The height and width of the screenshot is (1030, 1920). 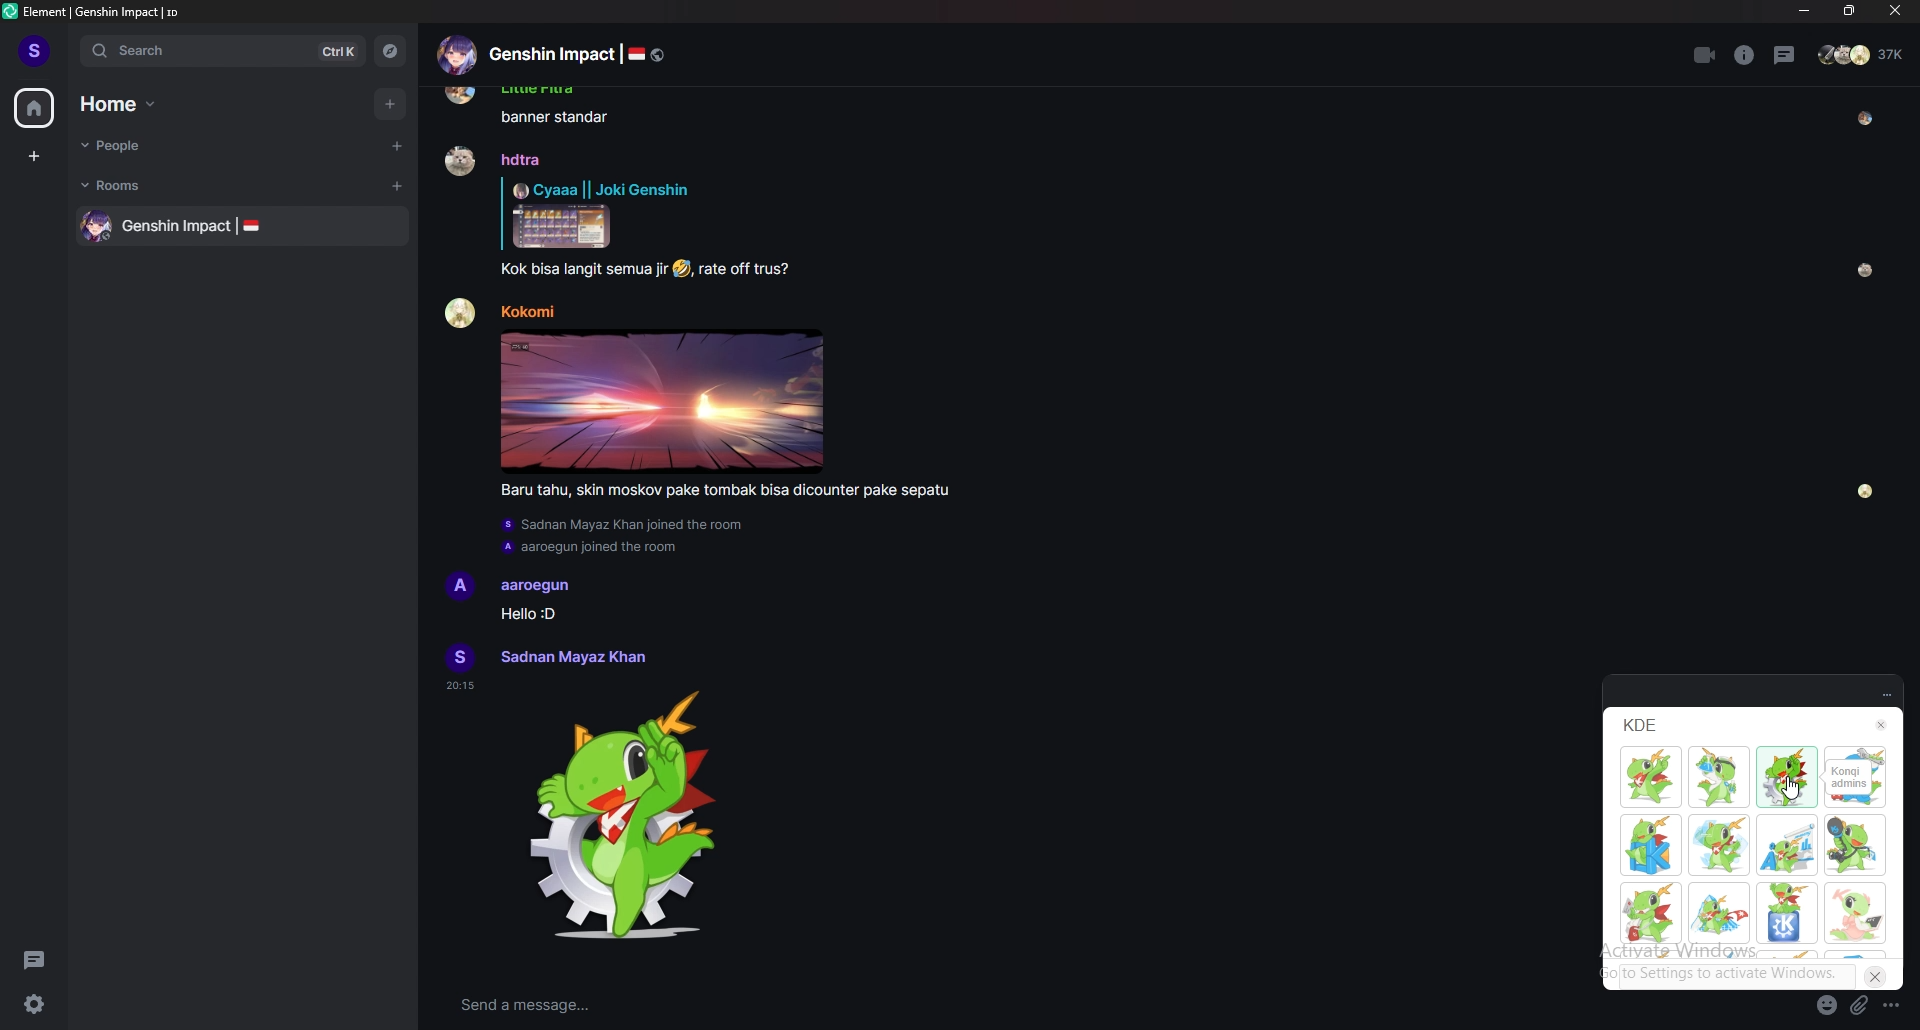 What do you see at coordinates (1806, 12) in the screenshot?
I see `minimize` at bounding box center [1806, 12].